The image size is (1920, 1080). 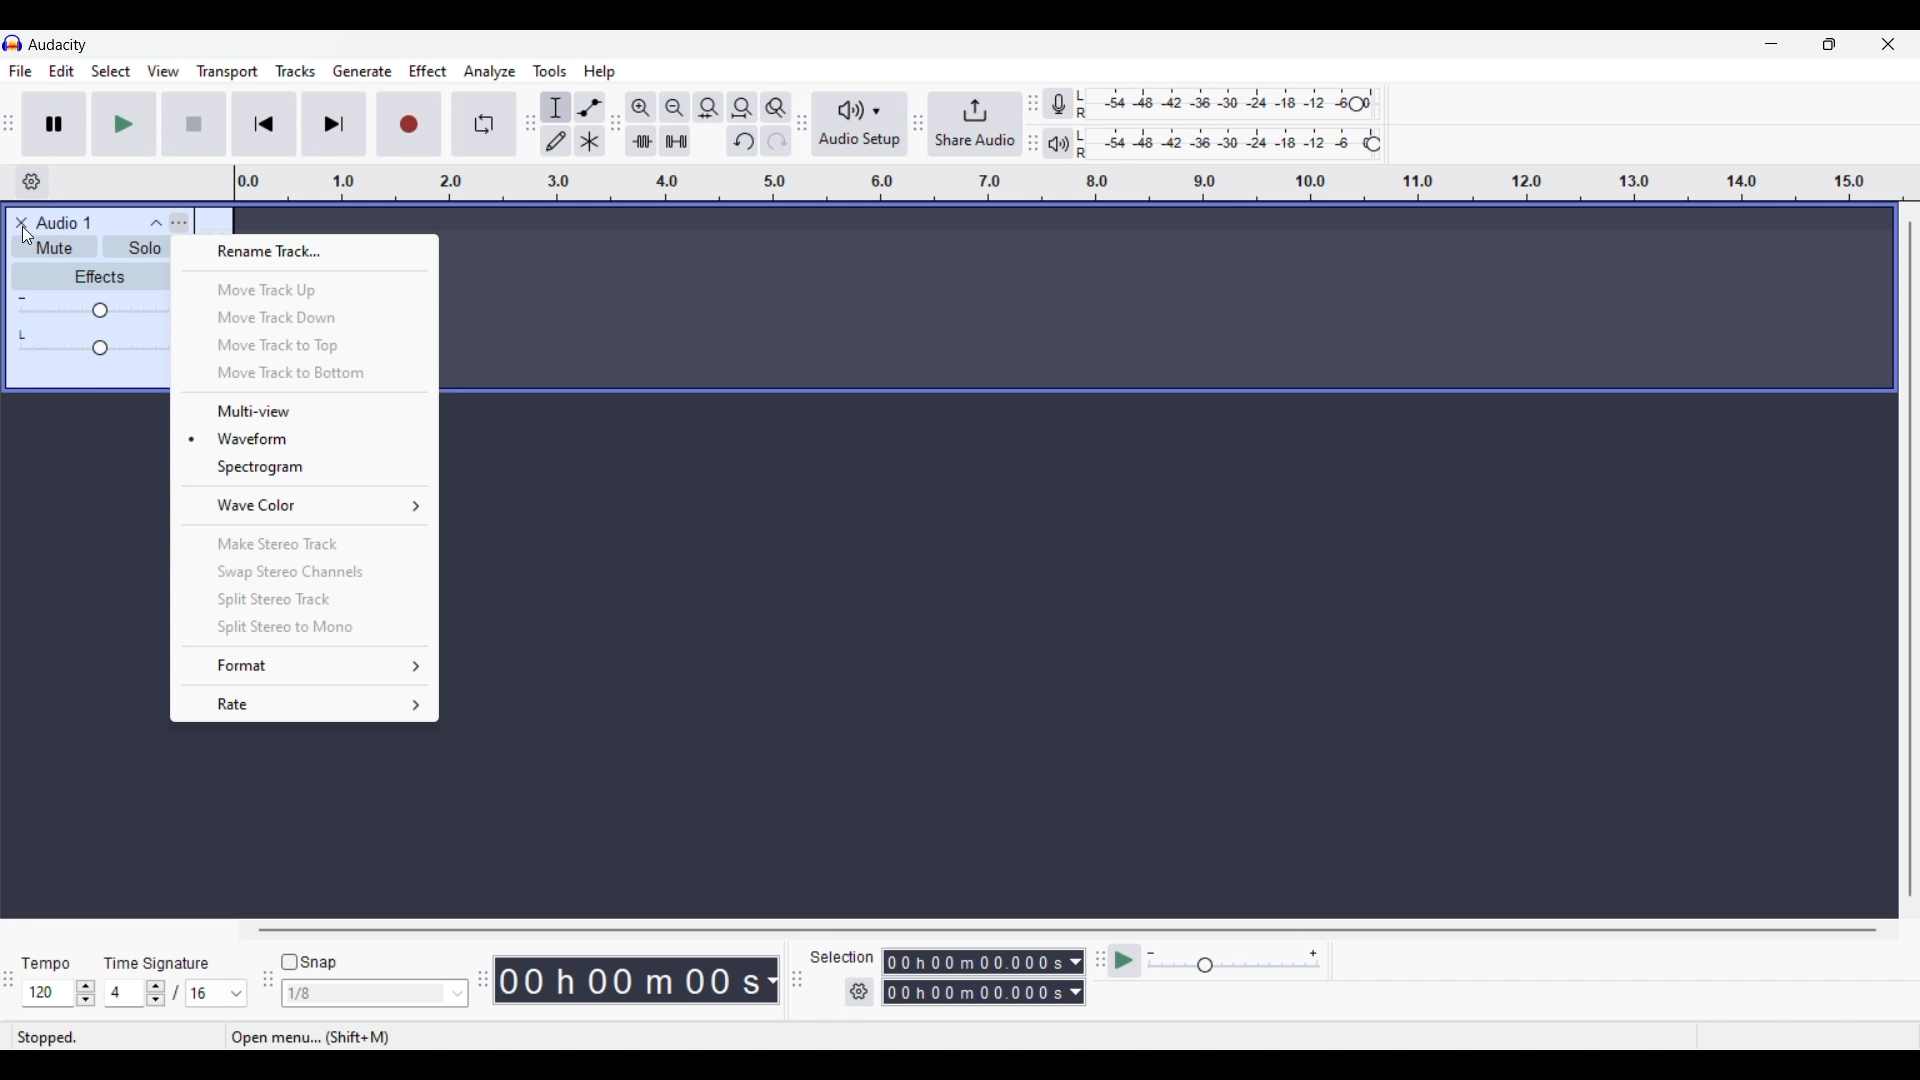 What do you see at coordinates (775, 140) in the screenshot?
I see `Redo` at bounding box center [775, 140].